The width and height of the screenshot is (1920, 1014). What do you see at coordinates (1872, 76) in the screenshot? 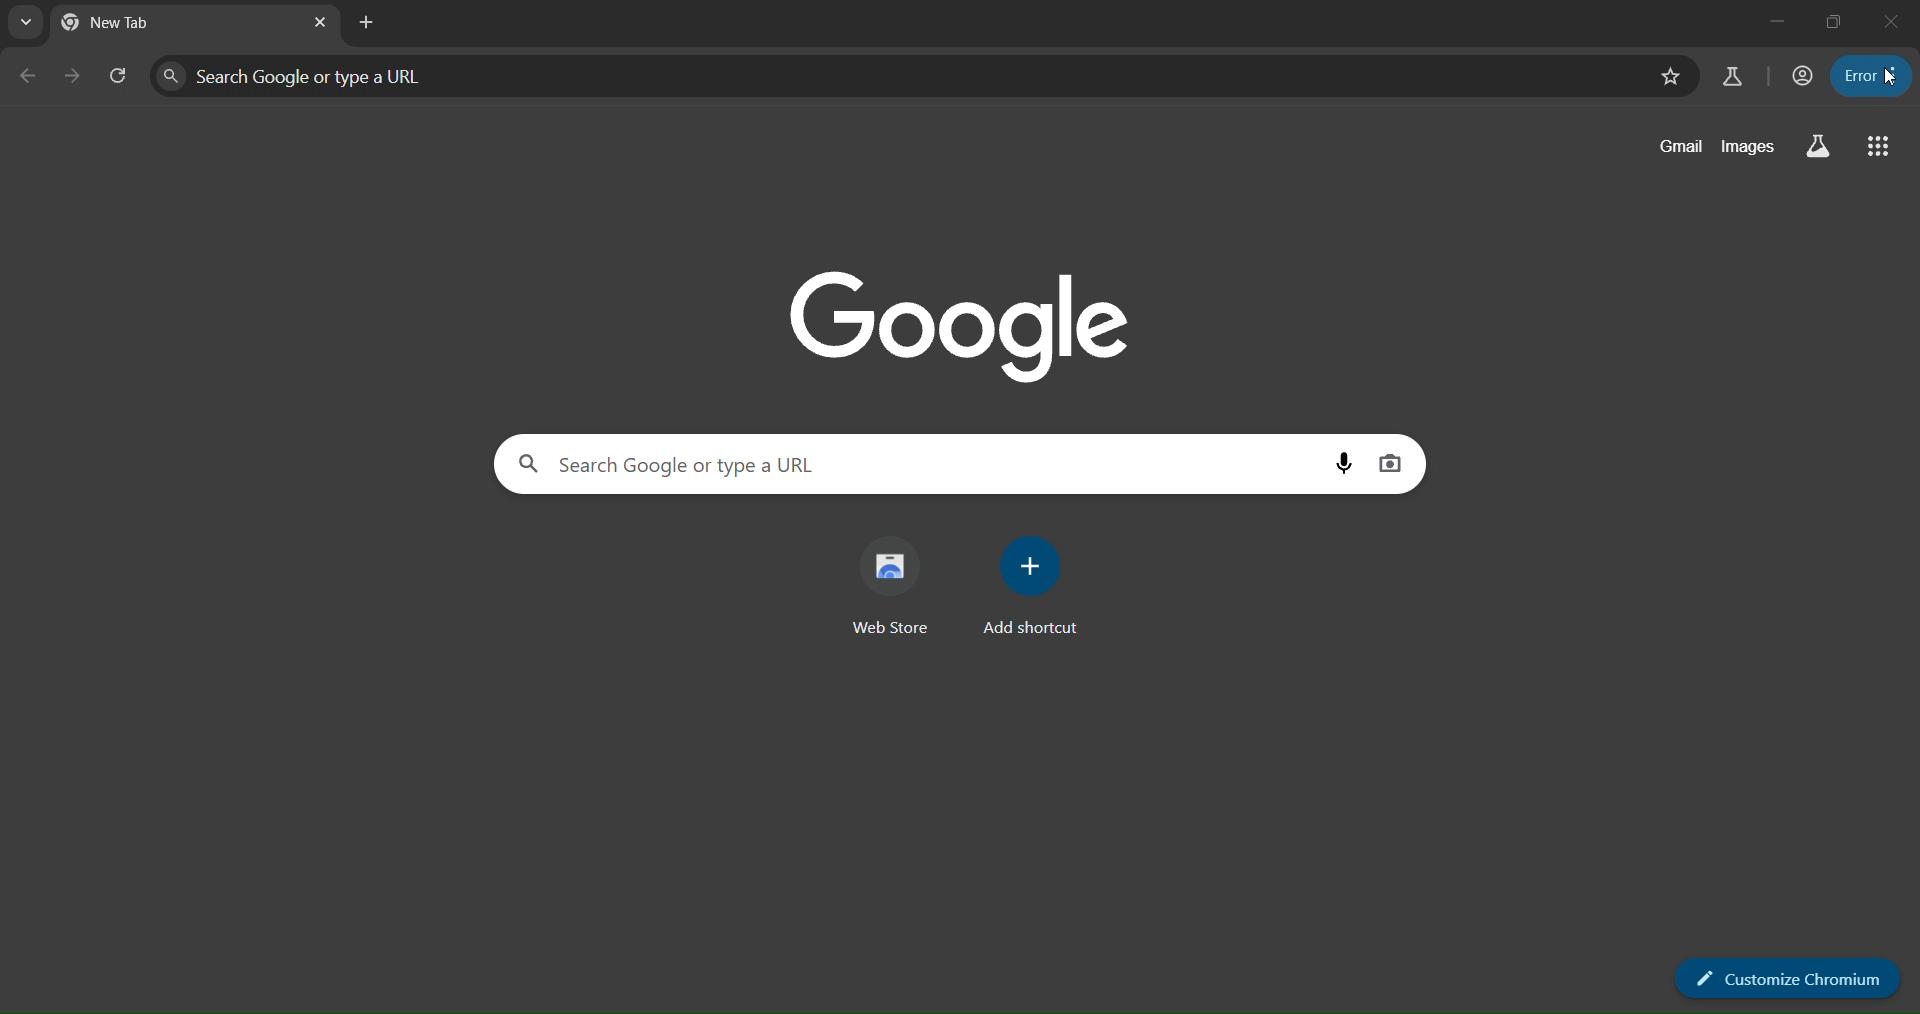
I see `menu` at bounding box center [1872, 76].